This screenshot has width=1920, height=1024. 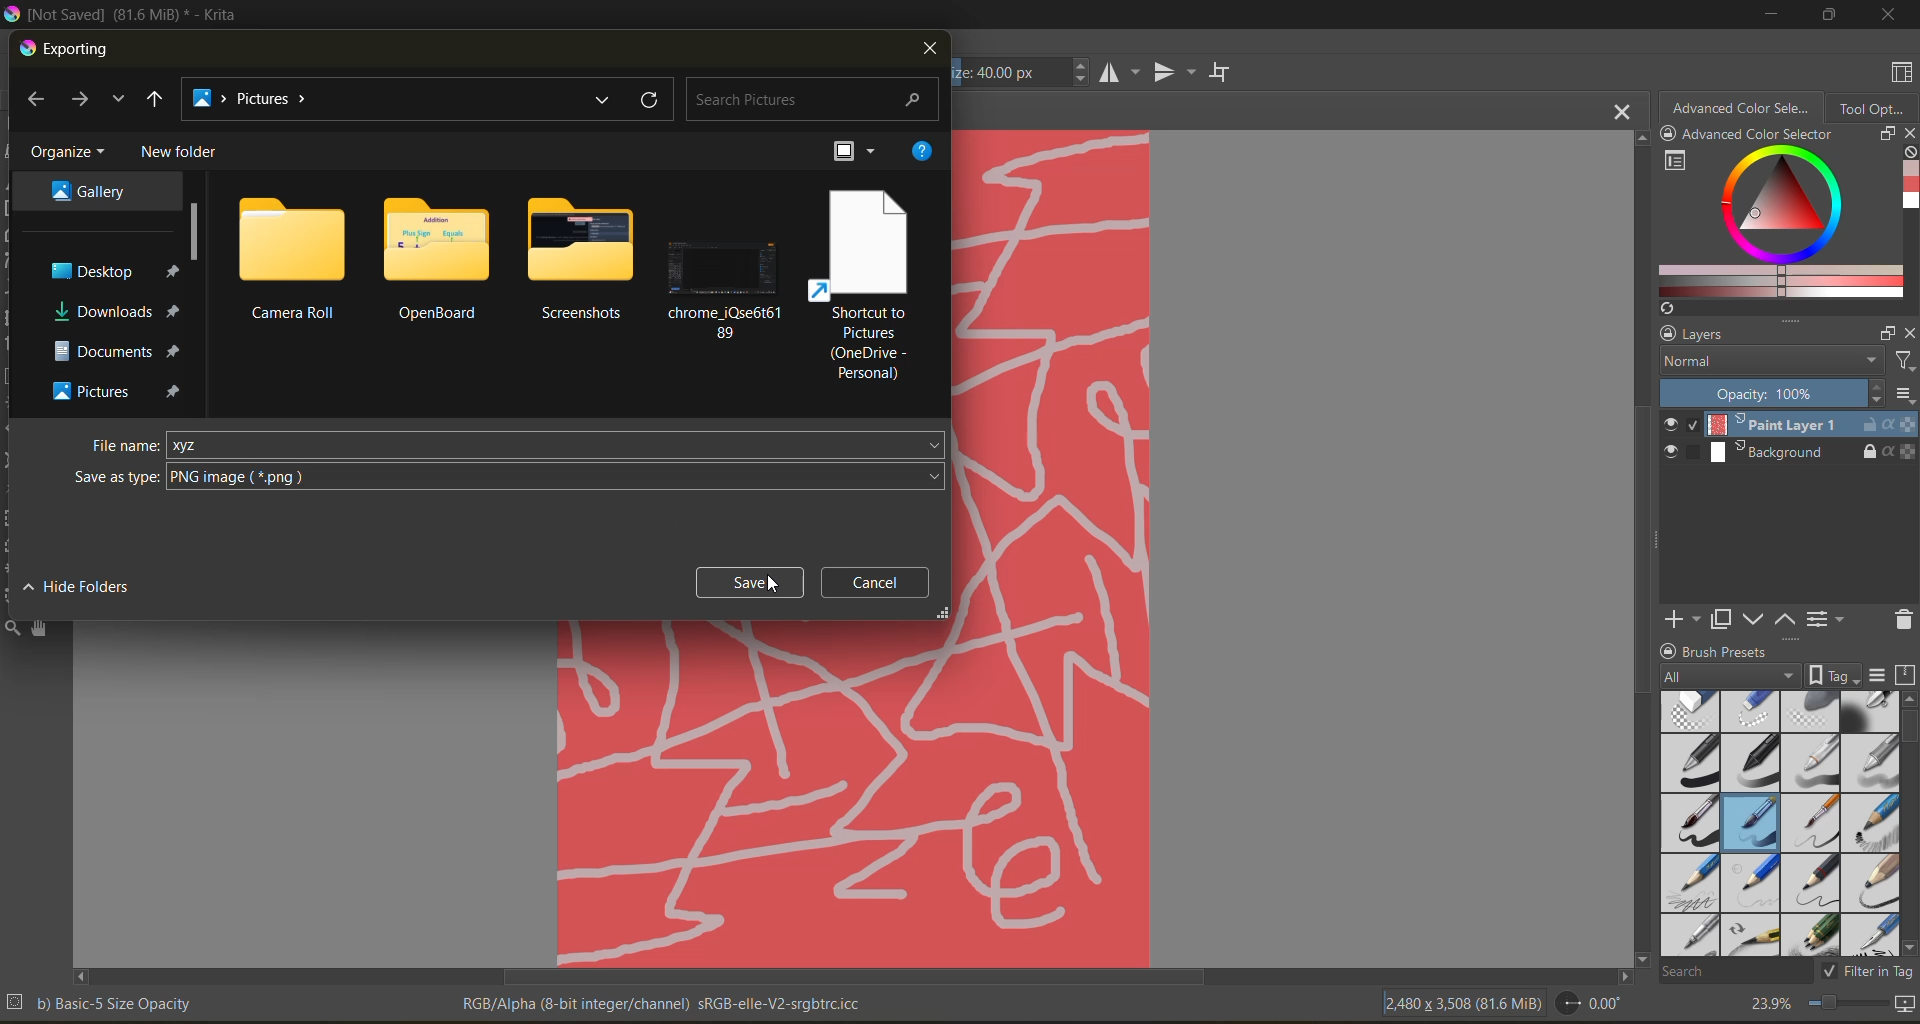 I want to click on close, so click(x=1908, y=135).